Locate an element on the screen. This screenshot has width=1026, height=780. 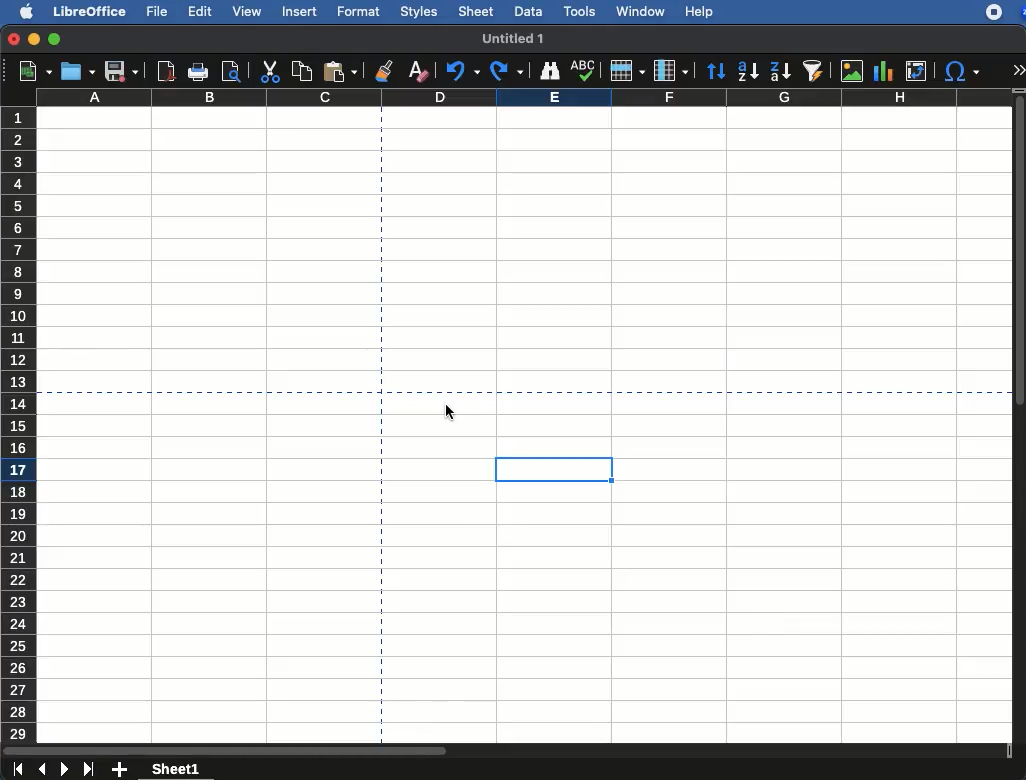
close is located at coordinates (13, 39).